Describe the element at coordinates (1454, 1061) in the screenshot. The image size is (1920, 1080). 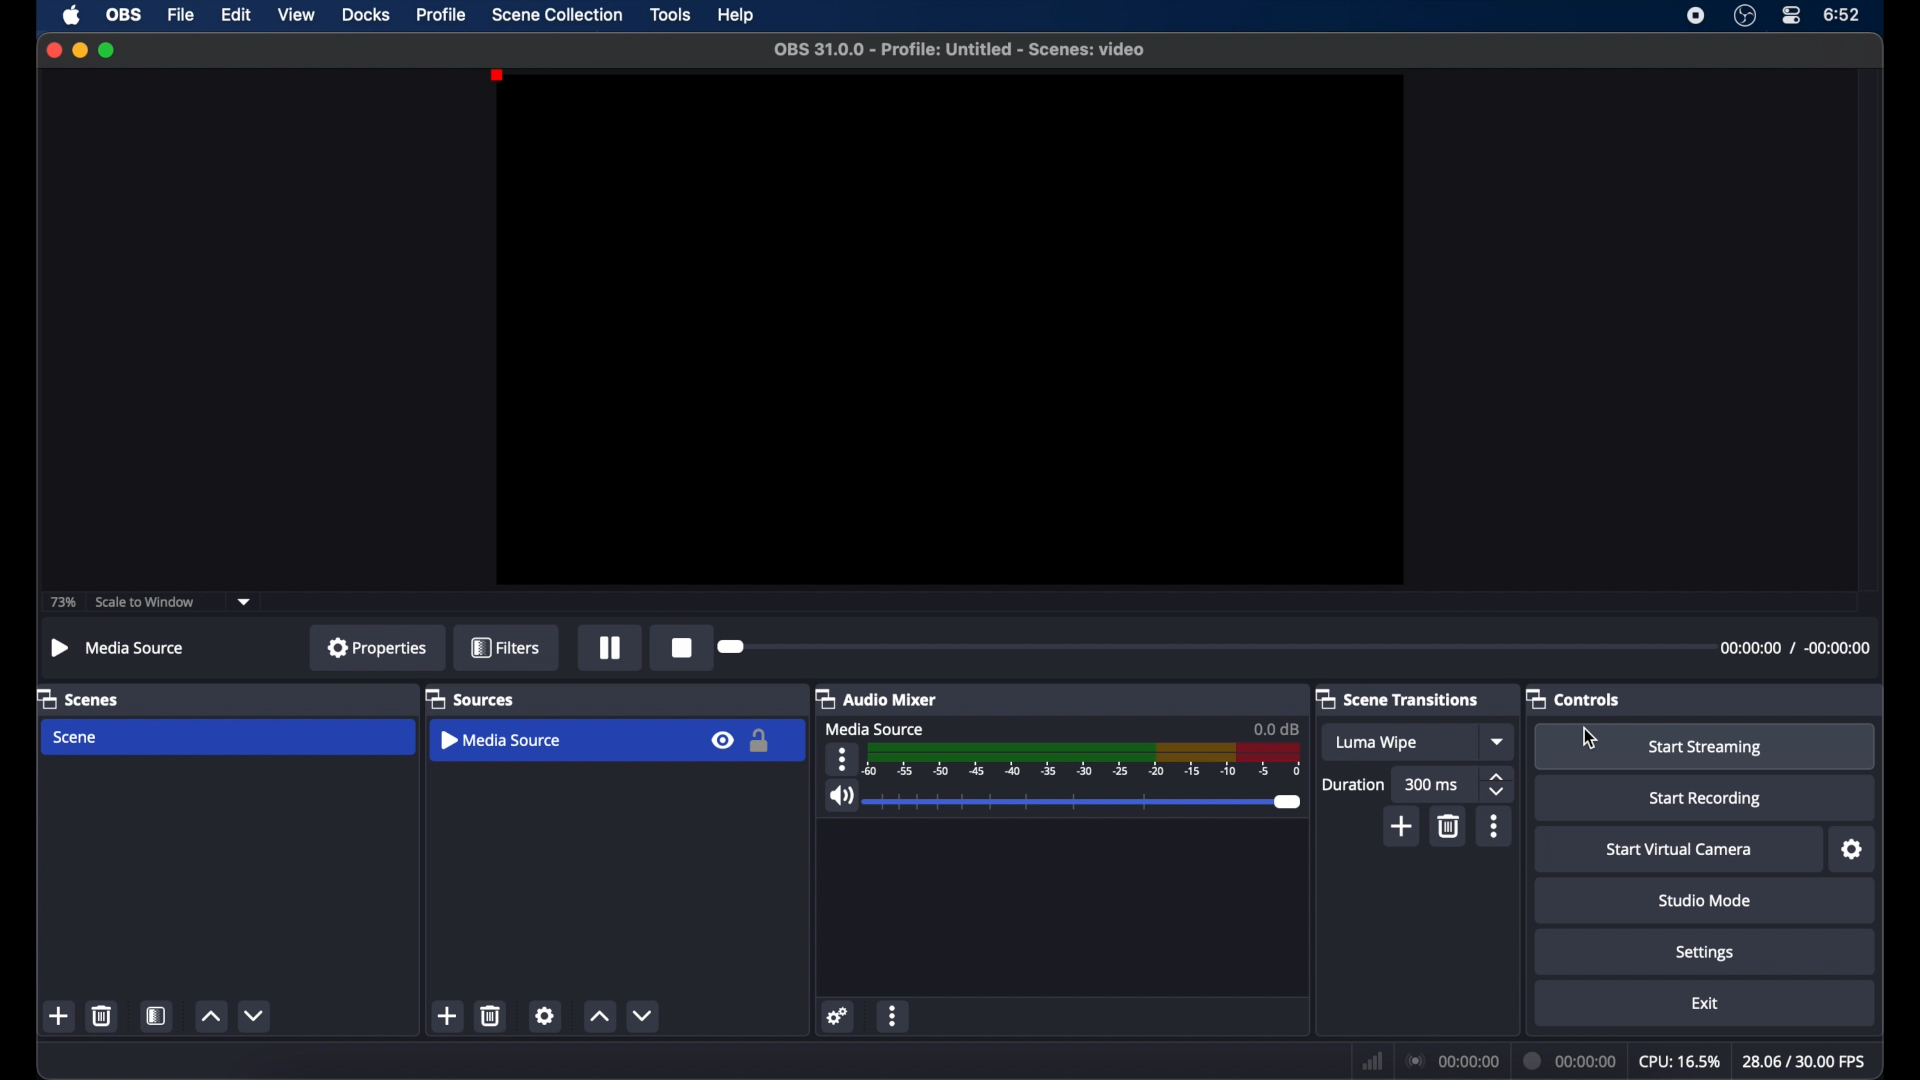
I see `connection` at that location.